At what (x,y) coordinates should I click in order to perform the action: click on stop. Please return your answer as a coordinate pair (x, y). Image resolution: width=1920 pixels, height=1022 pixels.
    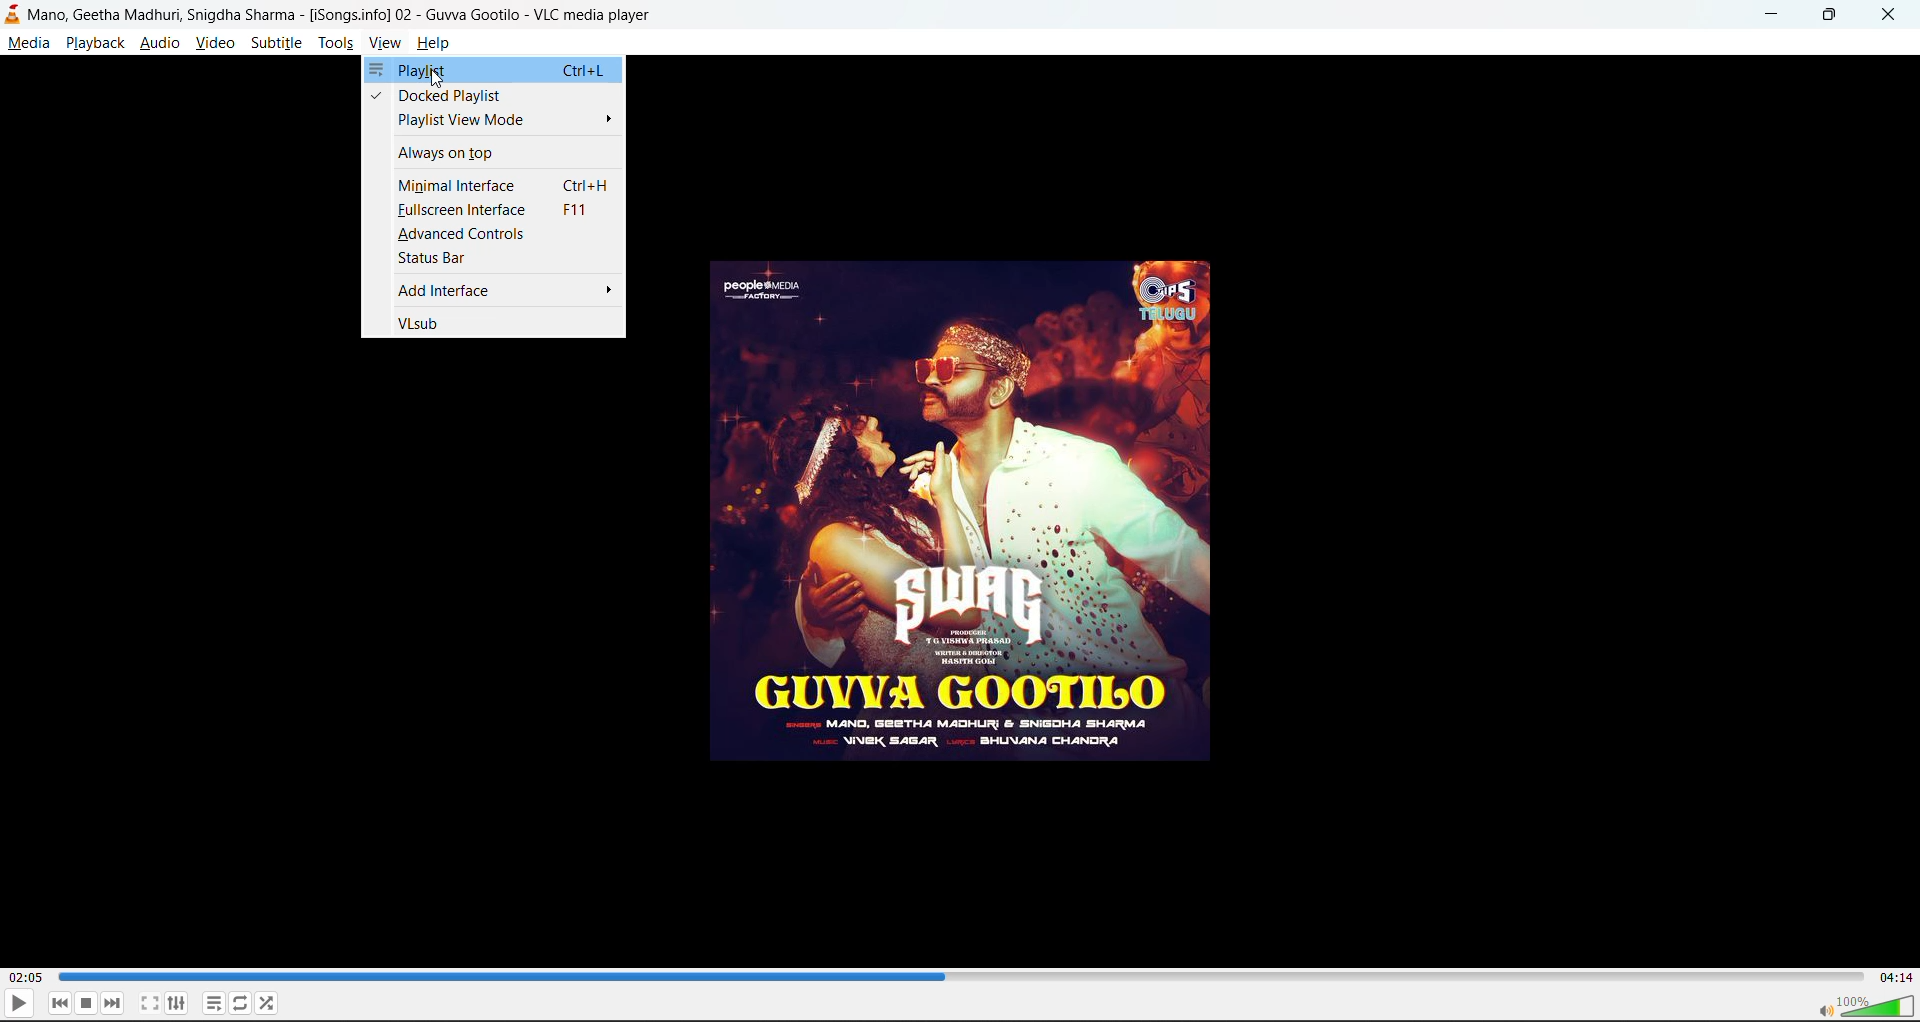
    Looking at the image, I should click on (87, 1003).